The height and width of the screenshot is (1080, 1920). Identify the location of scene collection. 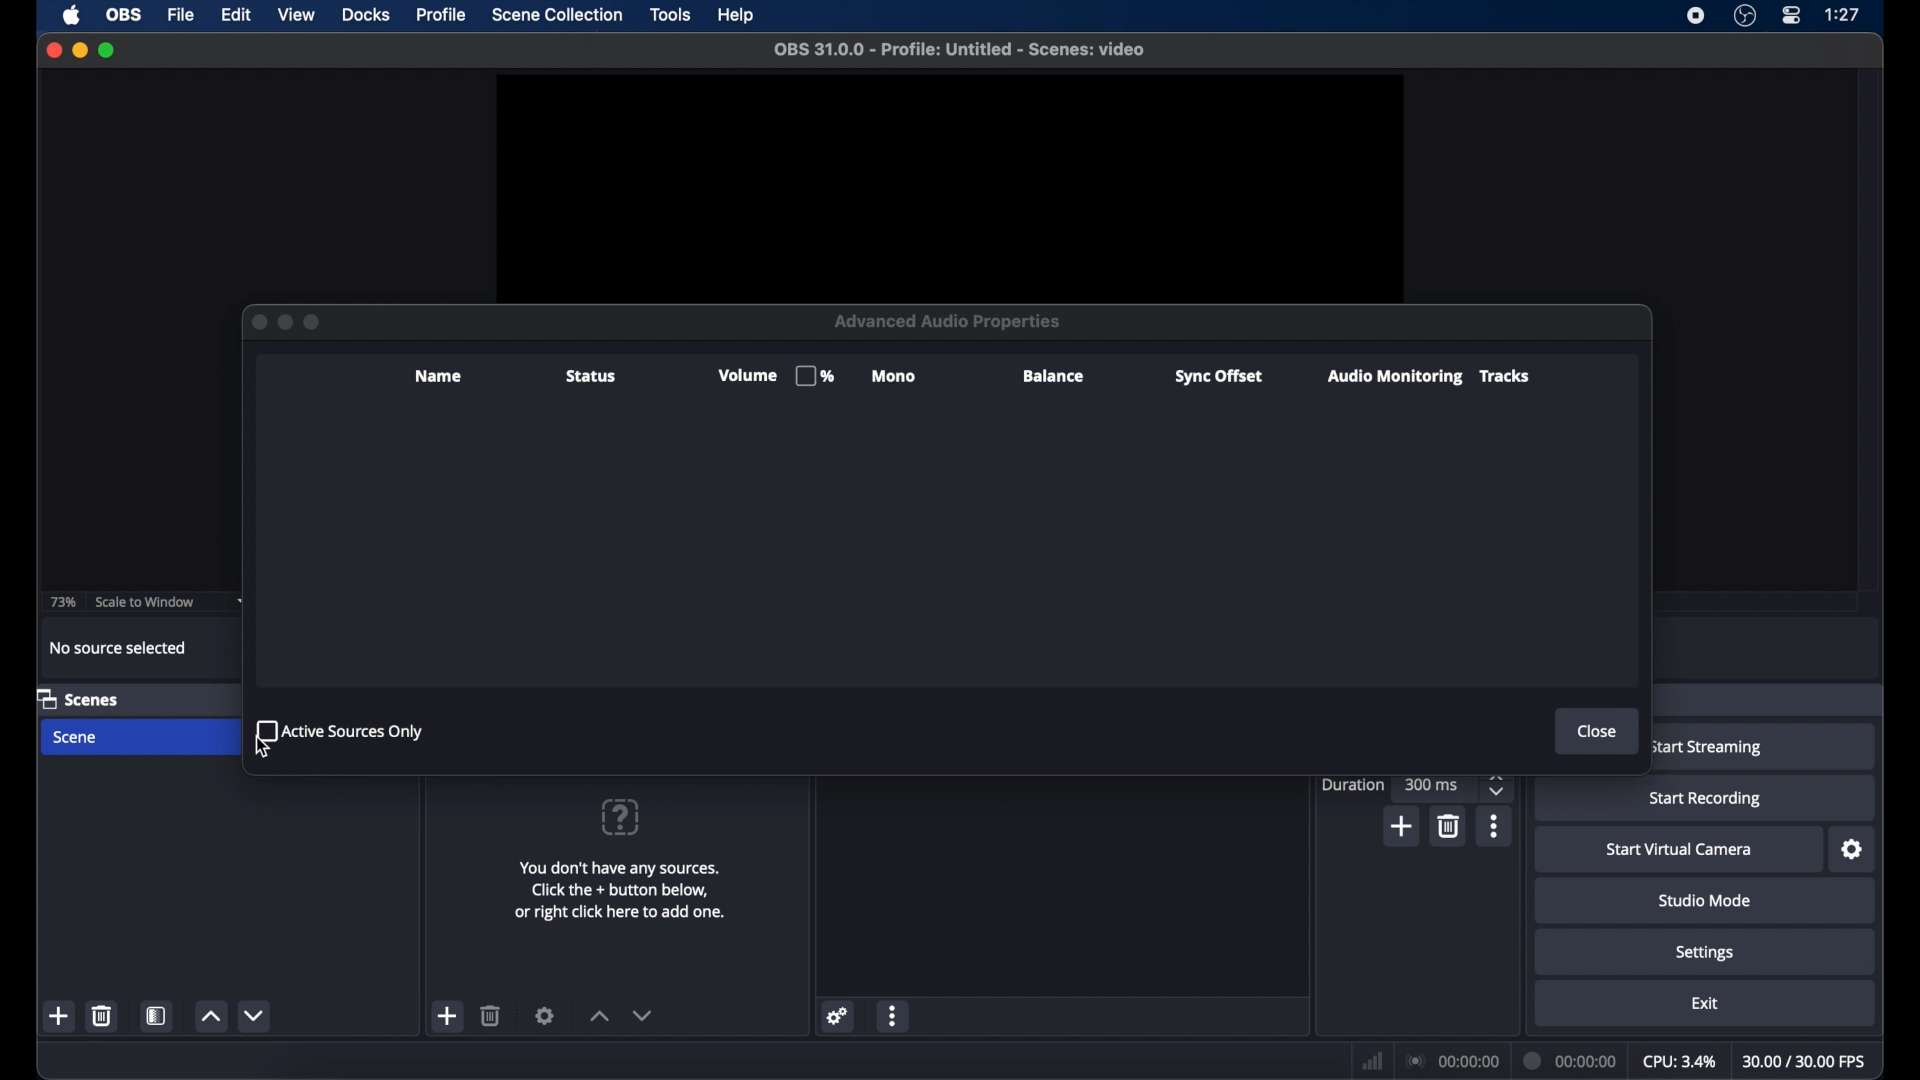
(558, 15).